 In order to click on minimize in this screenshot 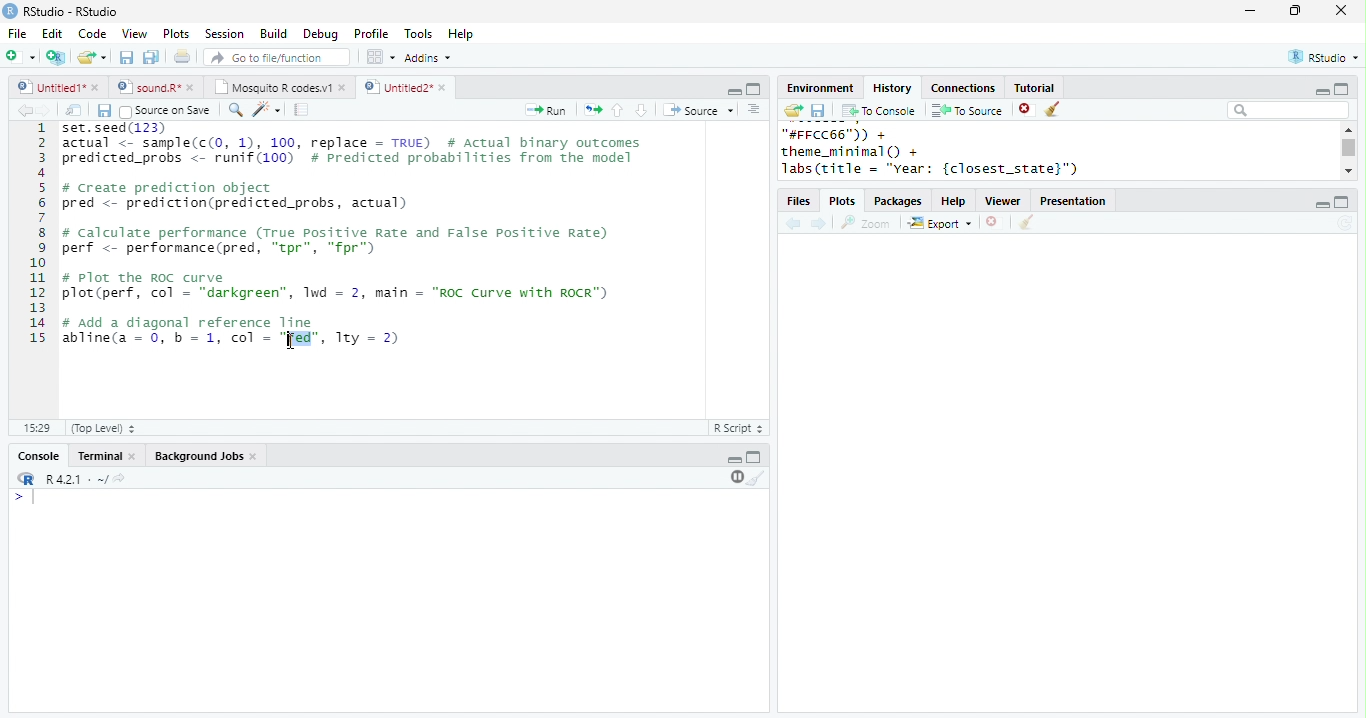, I will do `click(734, 90)`.